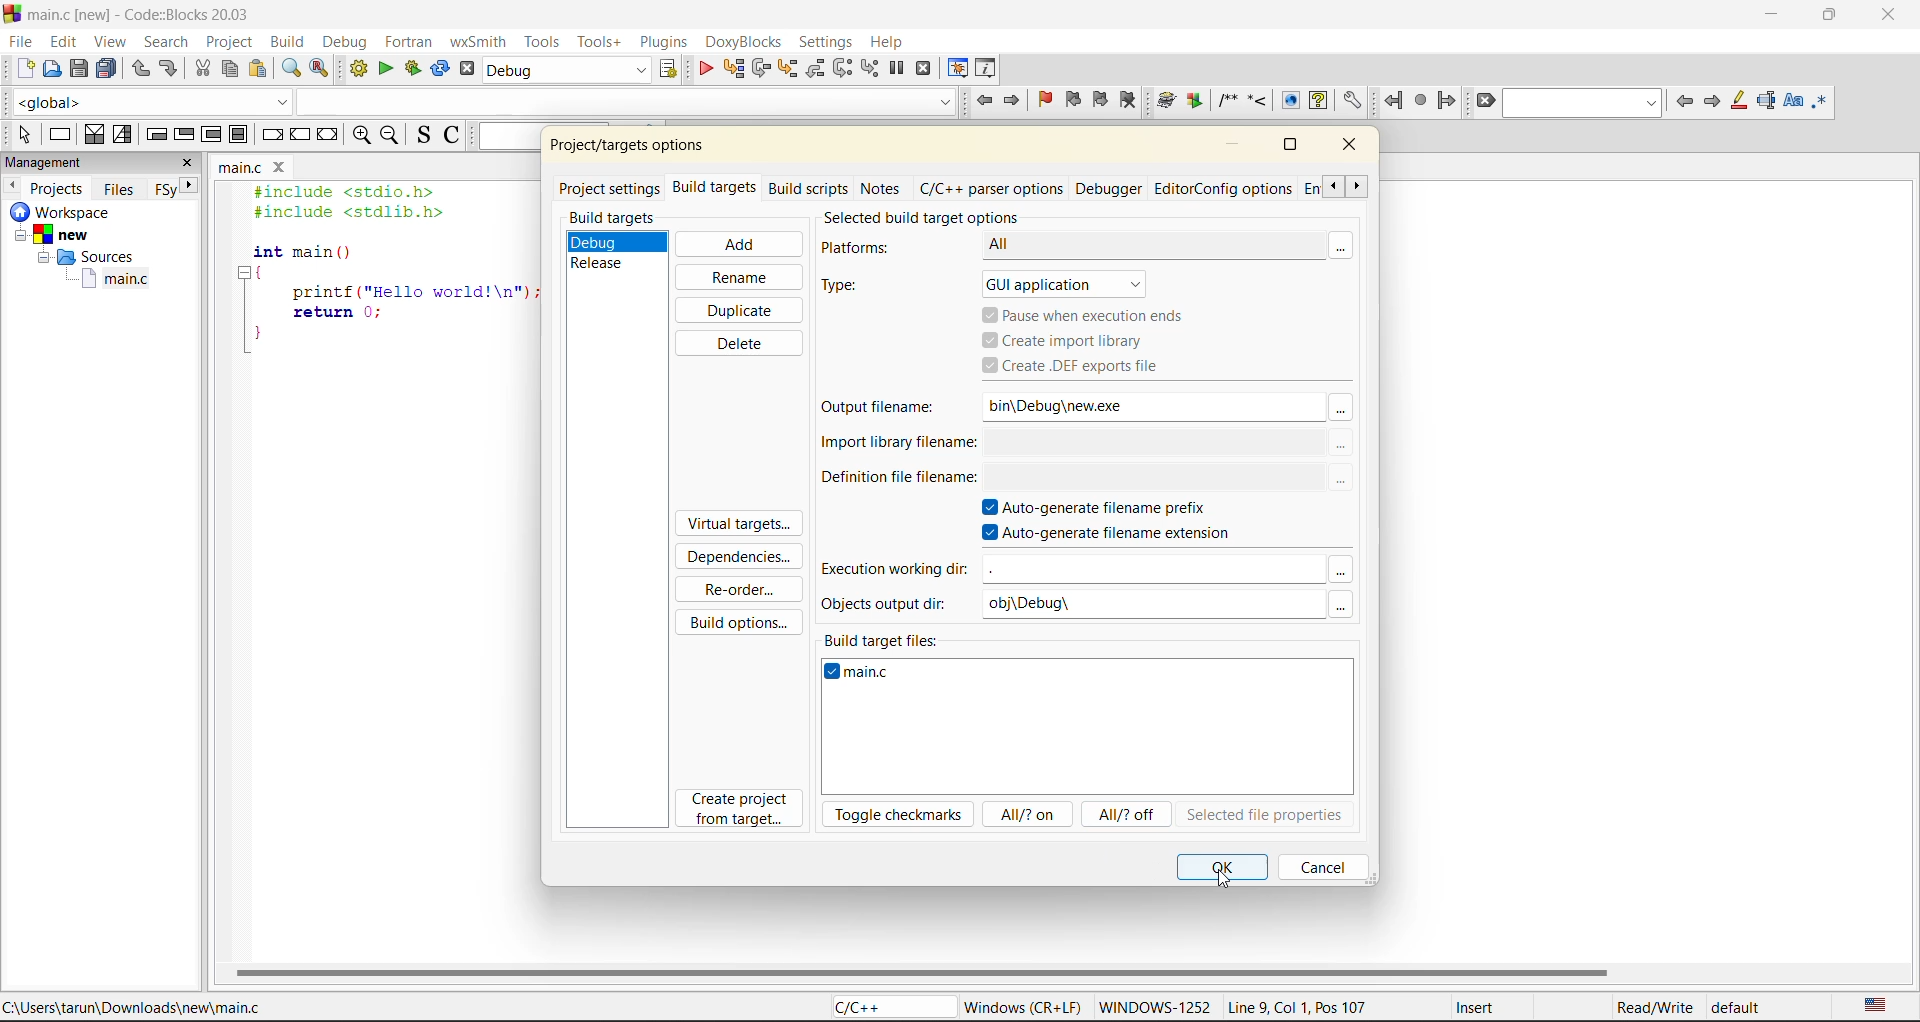  I want to click on Line 9, Col 1, Pos 107, so click(1326, 1006).